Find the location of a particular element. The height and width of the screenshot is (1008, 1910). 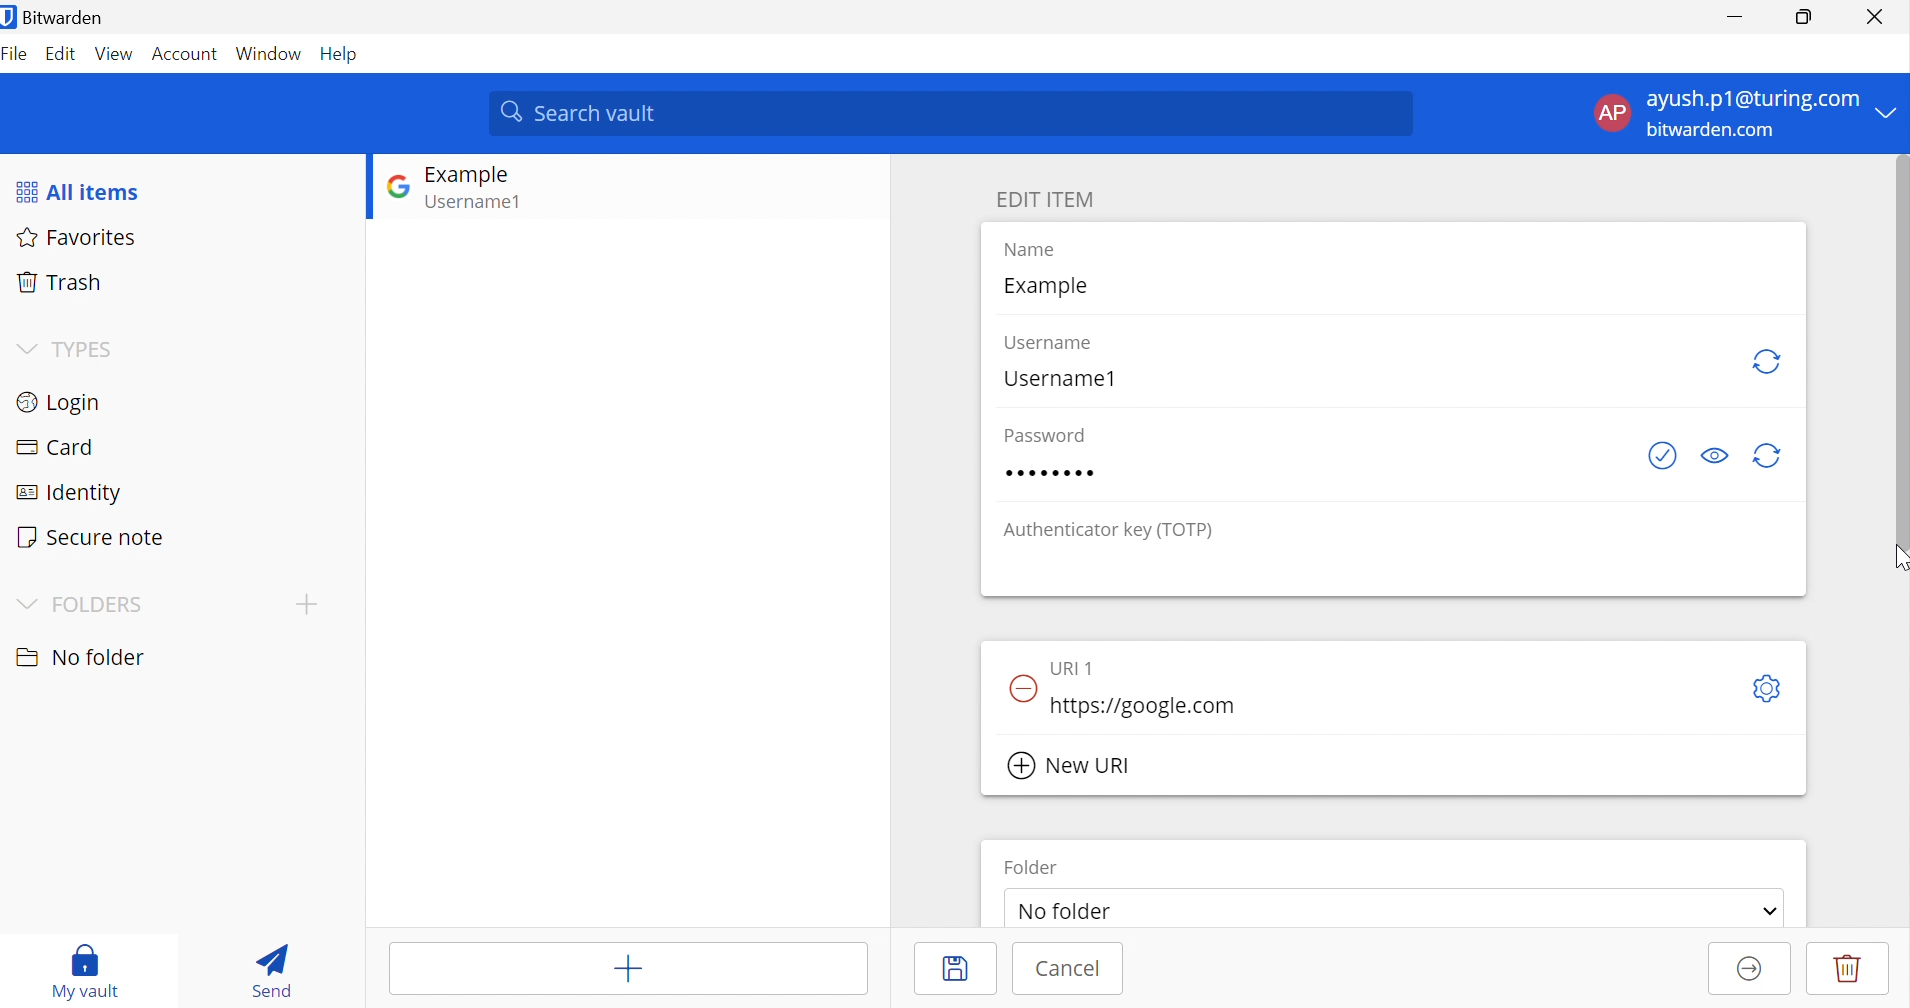

View is located at coordinates (115, 53).